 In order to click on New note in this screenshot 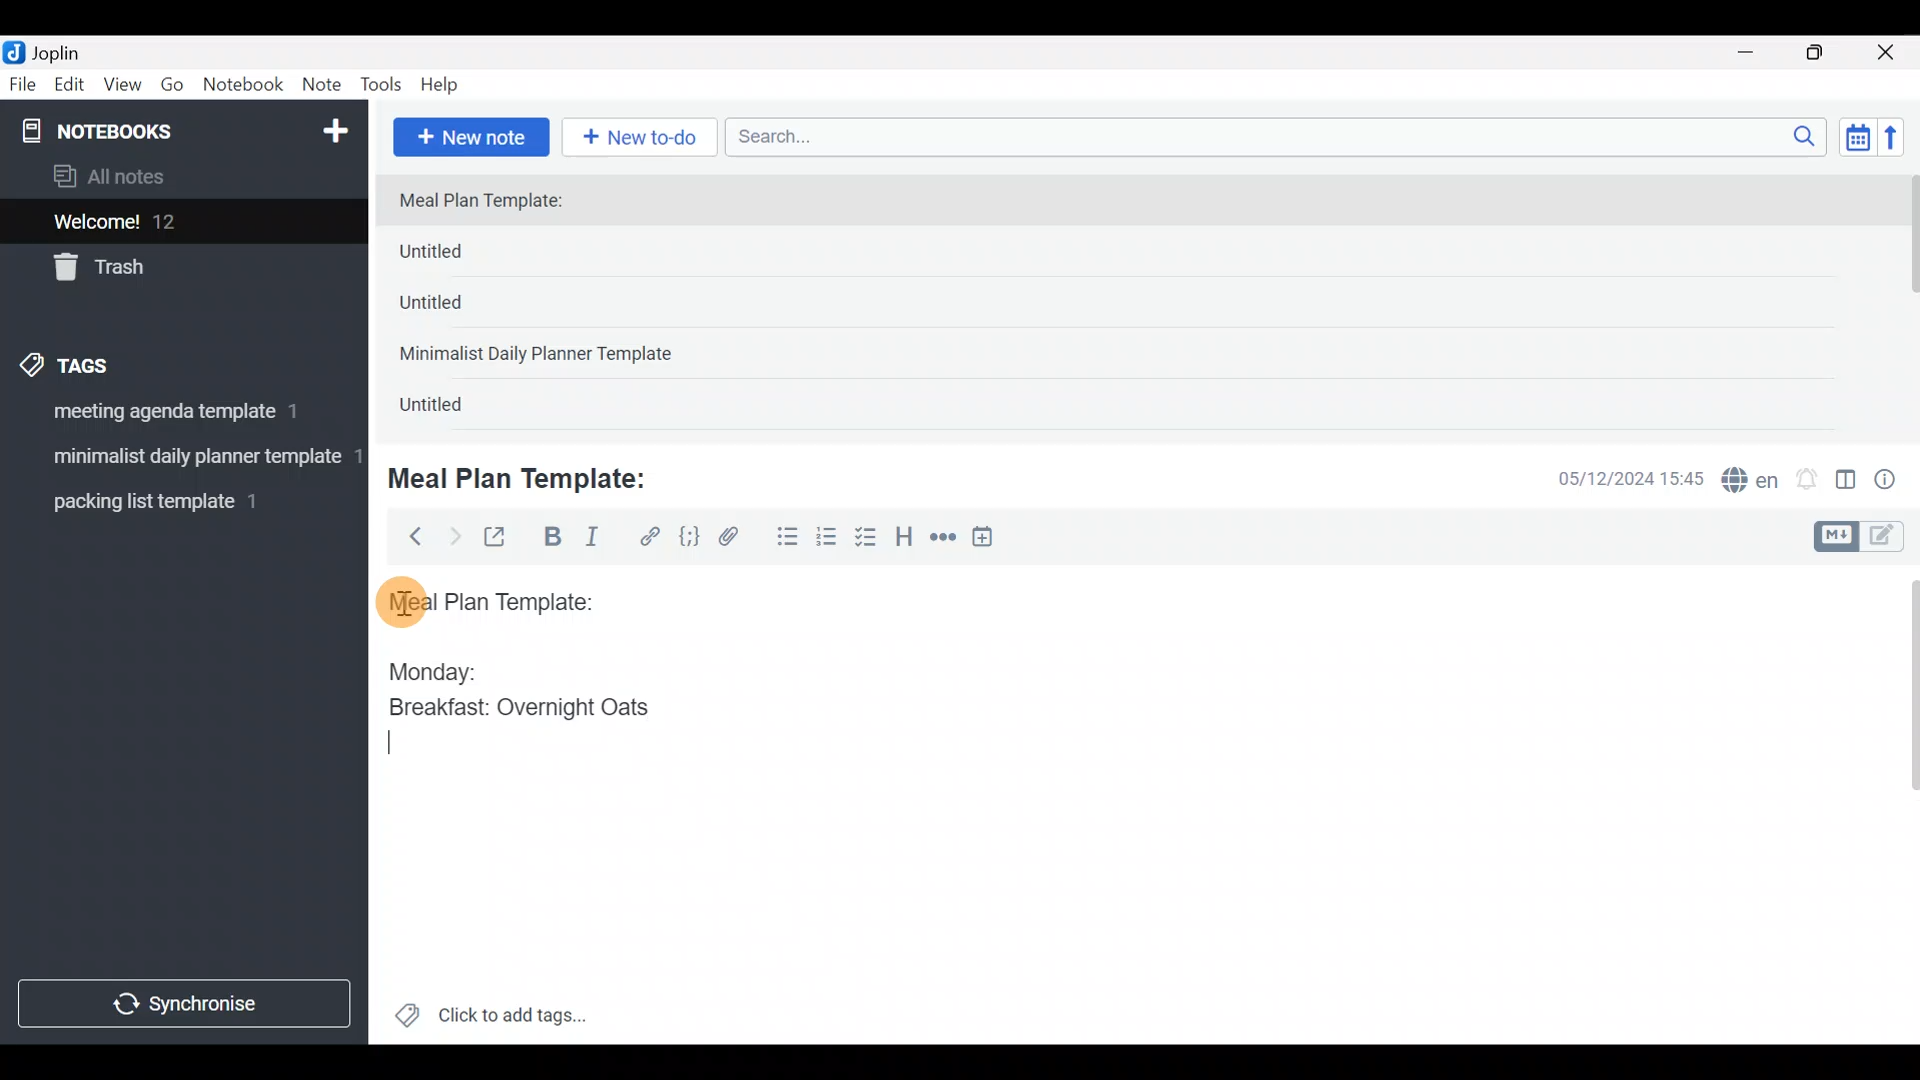, I will do `click(469, 135)`.